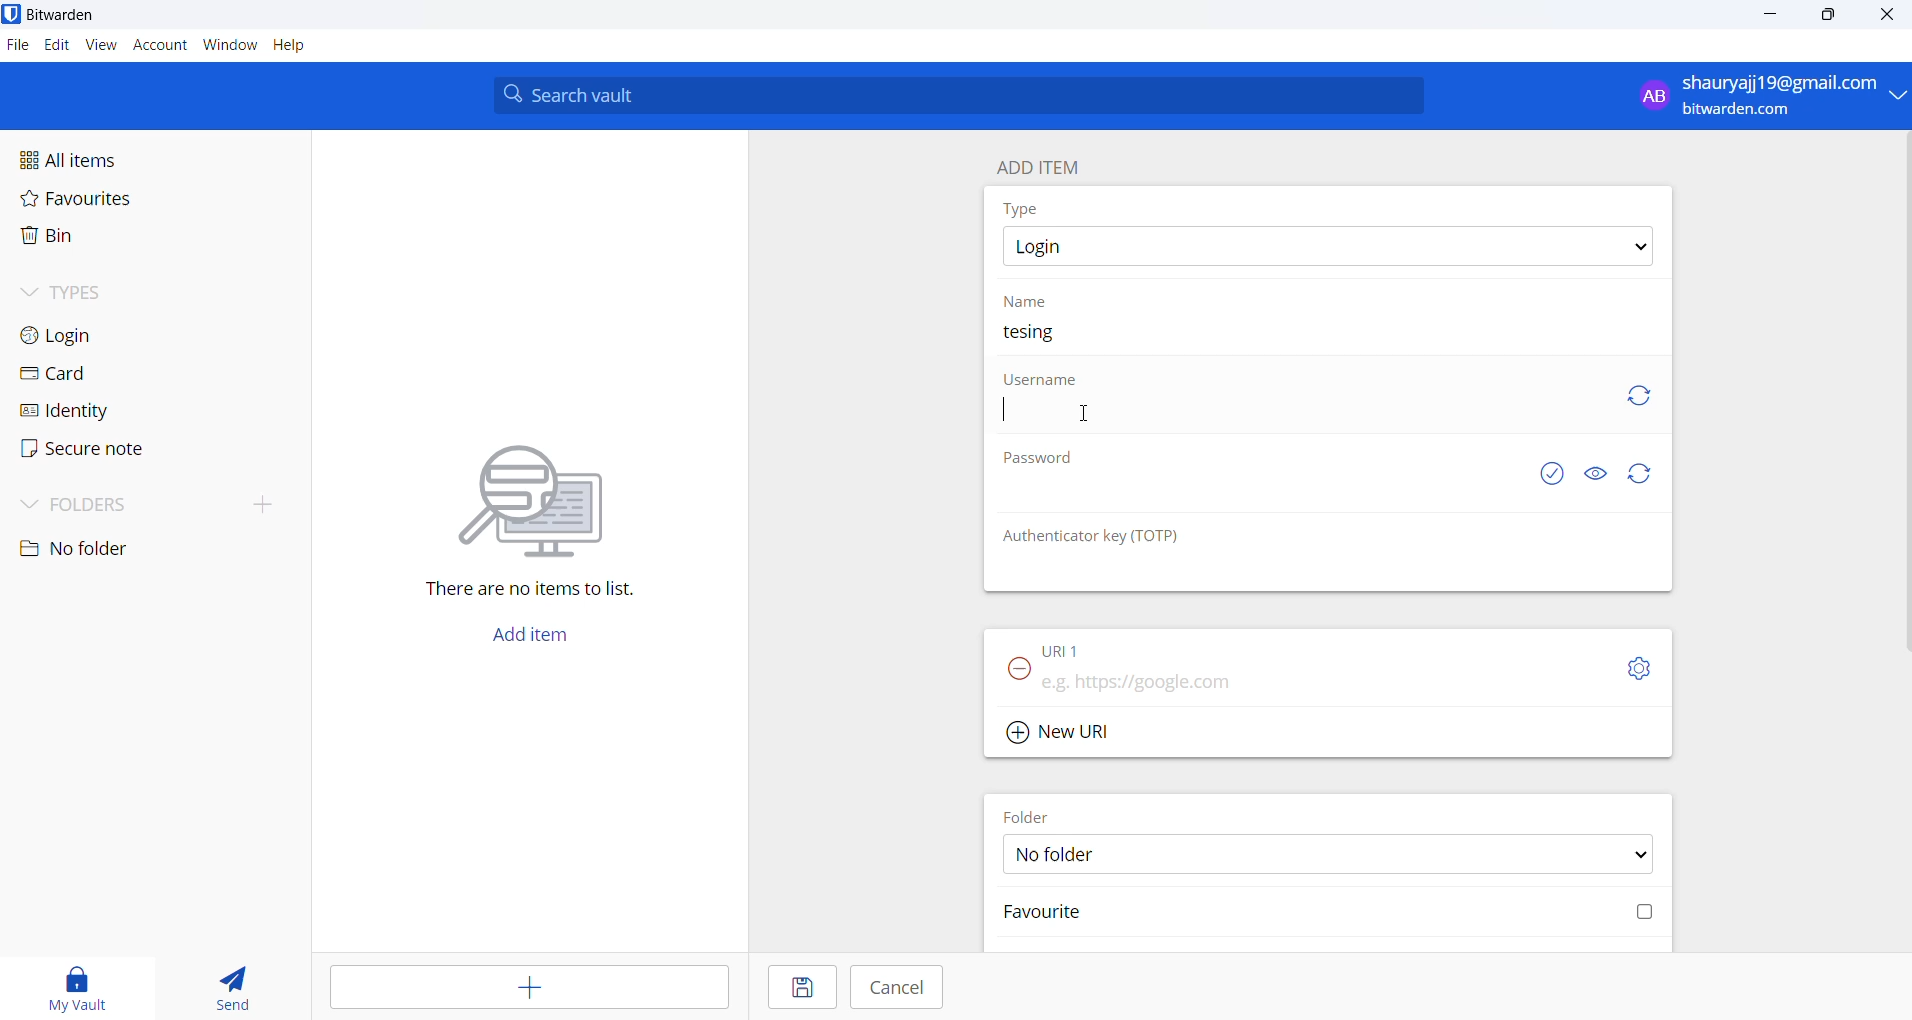 Image resolution: width=1912 pixels, height=1020 pixels. What do you see at coordinates (1028, 815) in the screenshot?
I see `FOLDER` at bounding box center [1028, 815].